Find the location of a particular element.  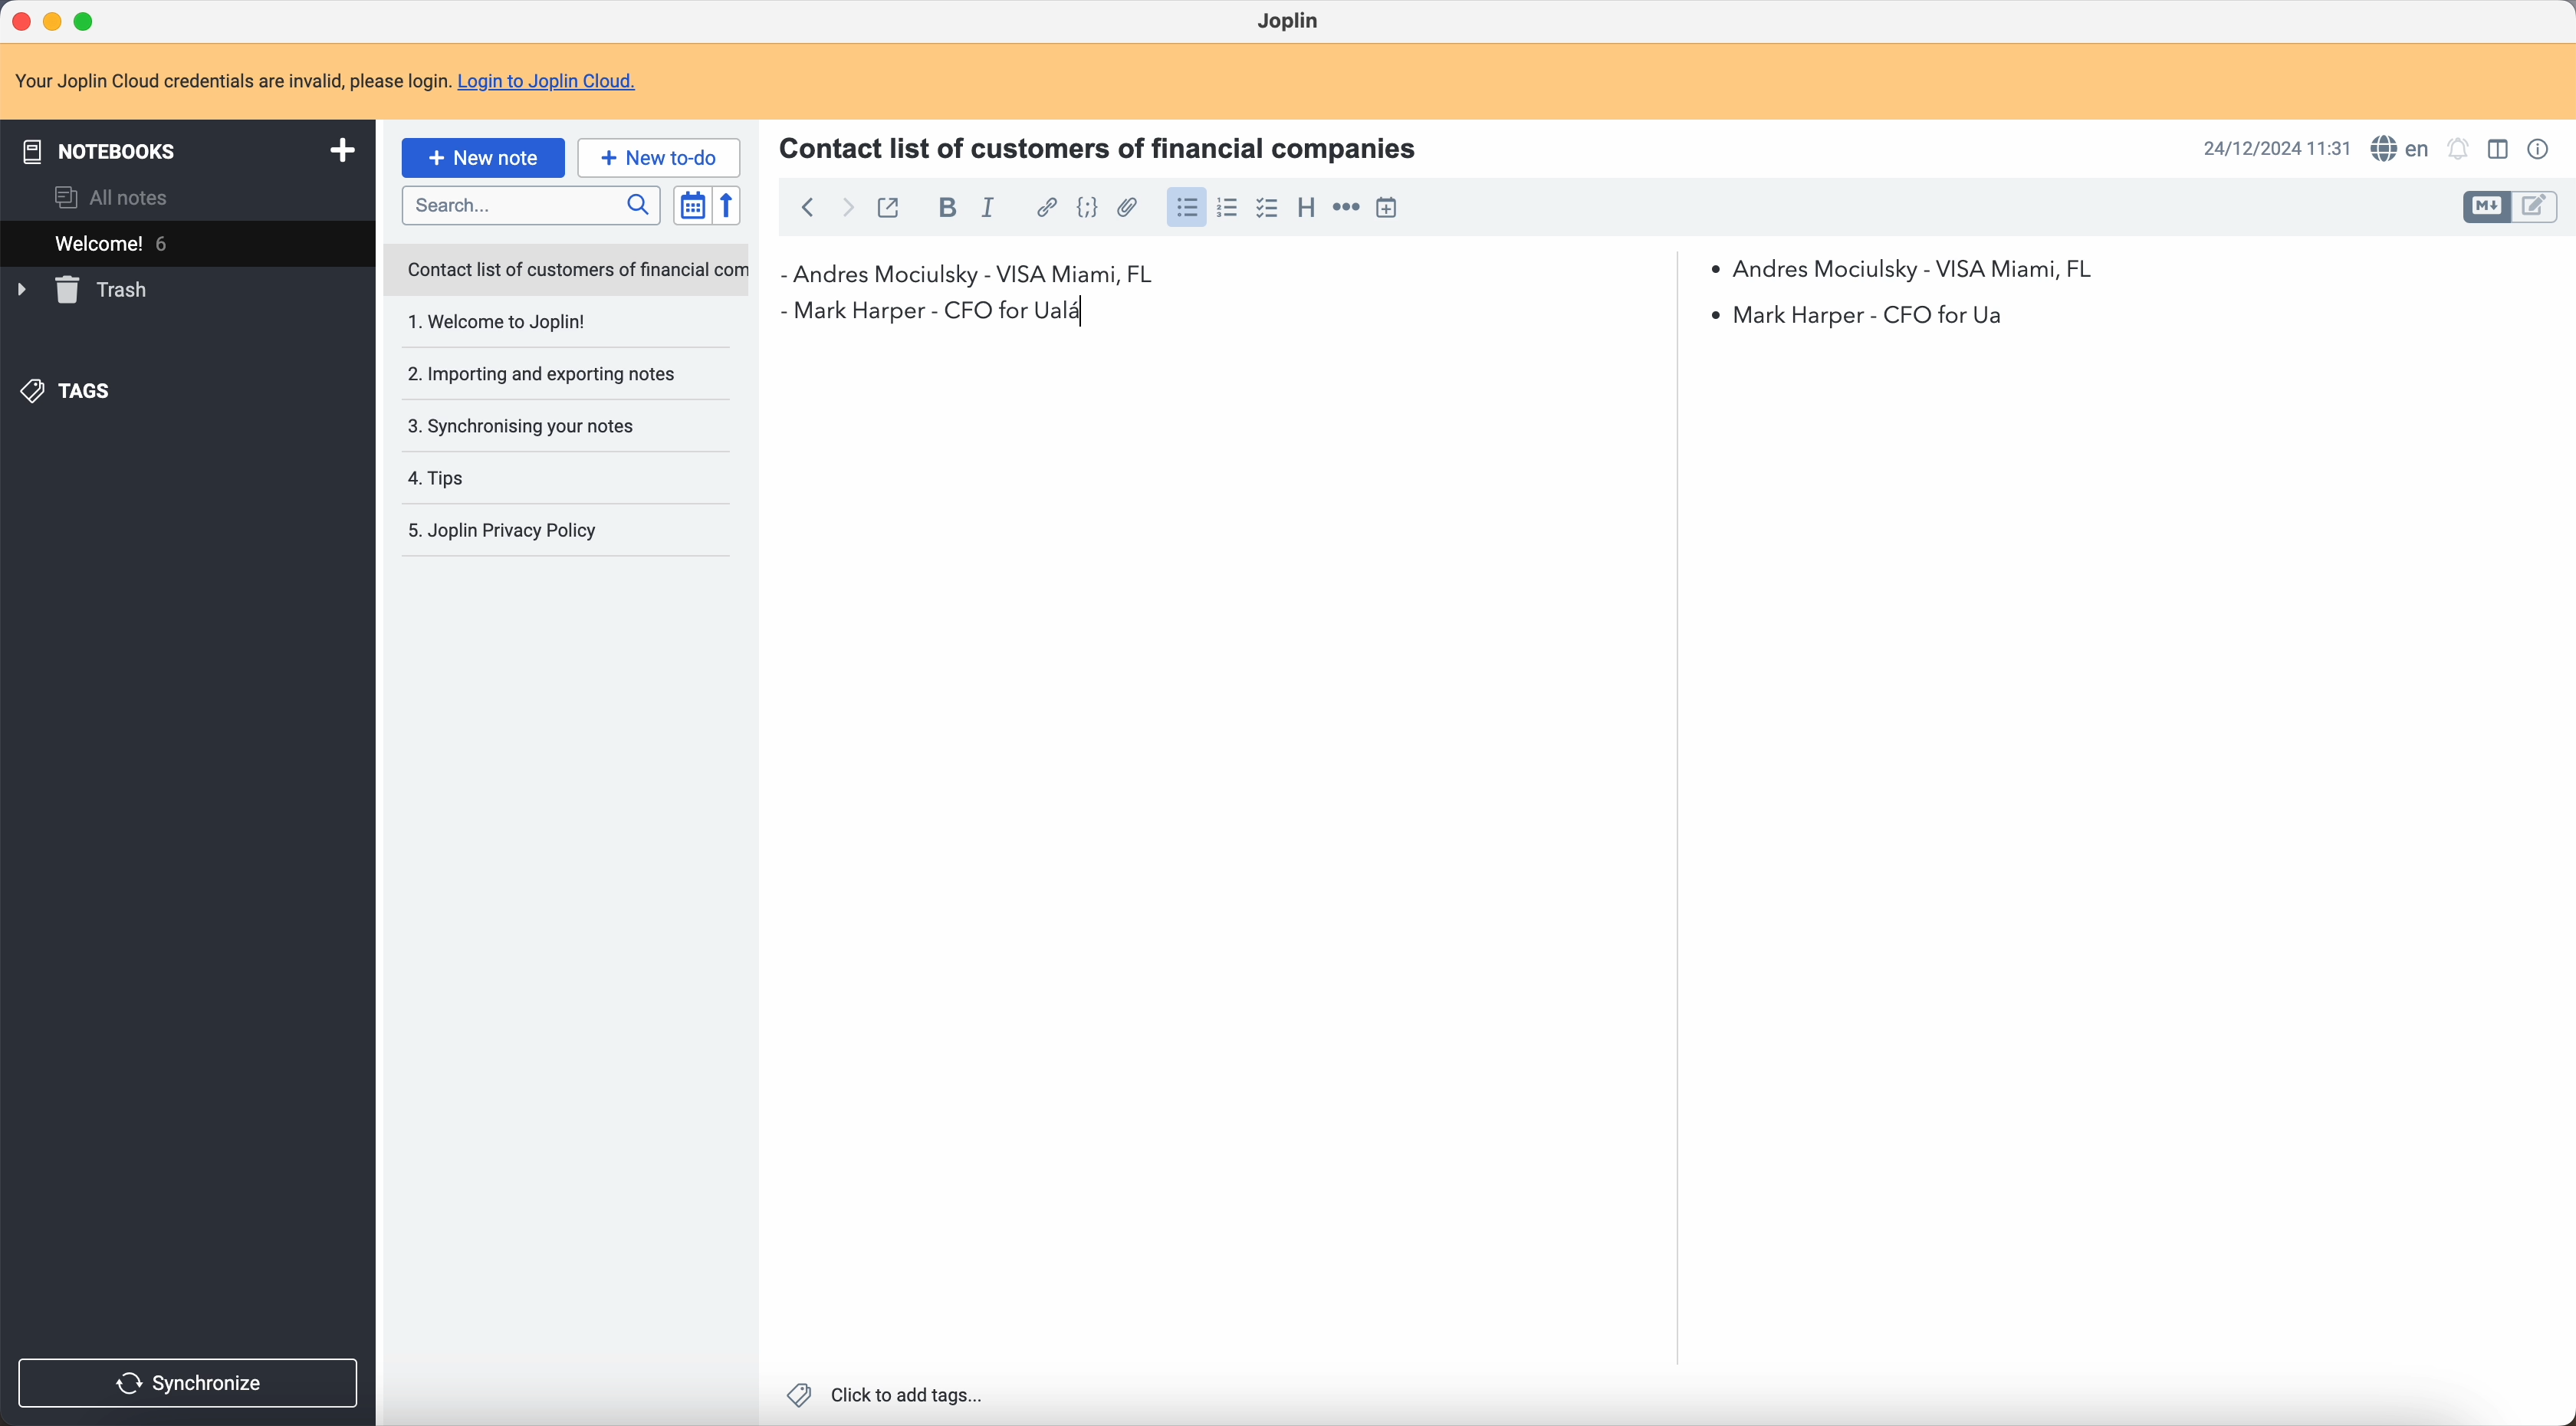

click on bulleted list is located at coordinates (1185, 213).